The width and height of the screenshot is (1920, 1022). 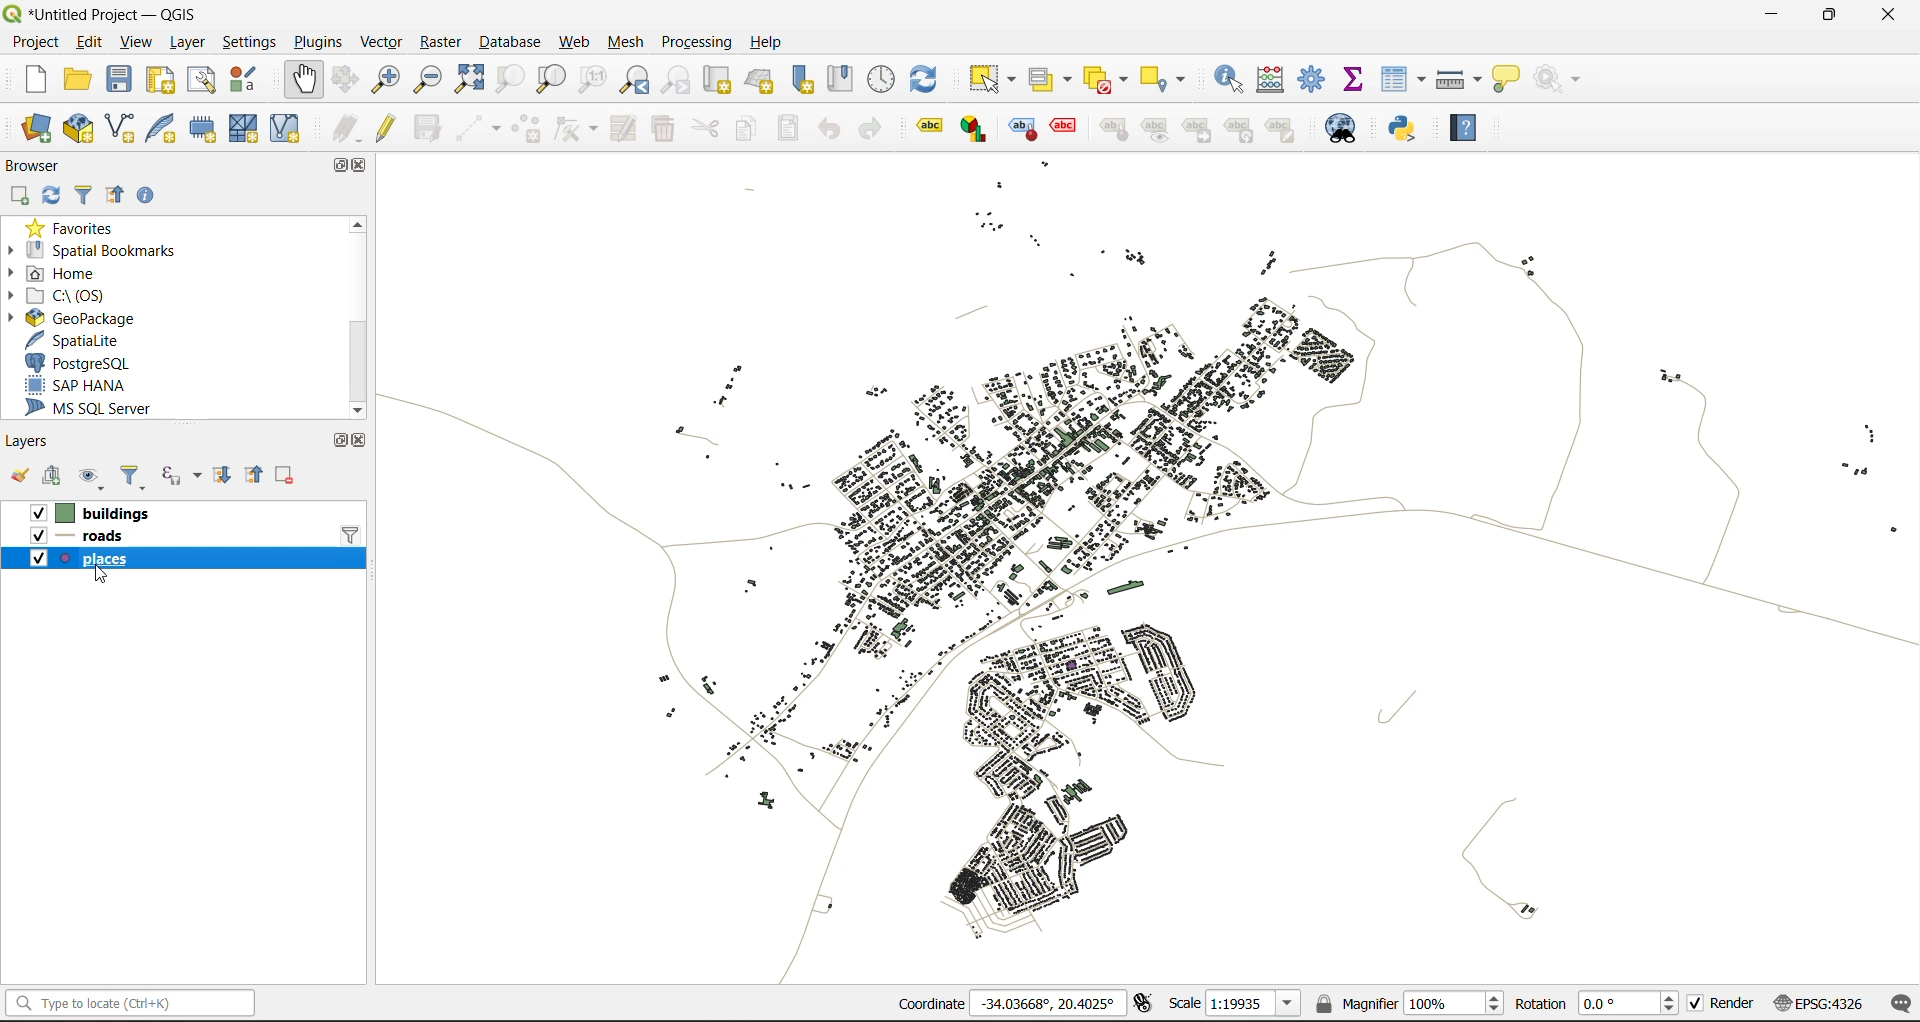 What do you see at coordinates (474, 80) in the screenshot?
I see `zoom full` at bounding box center [474, 80].